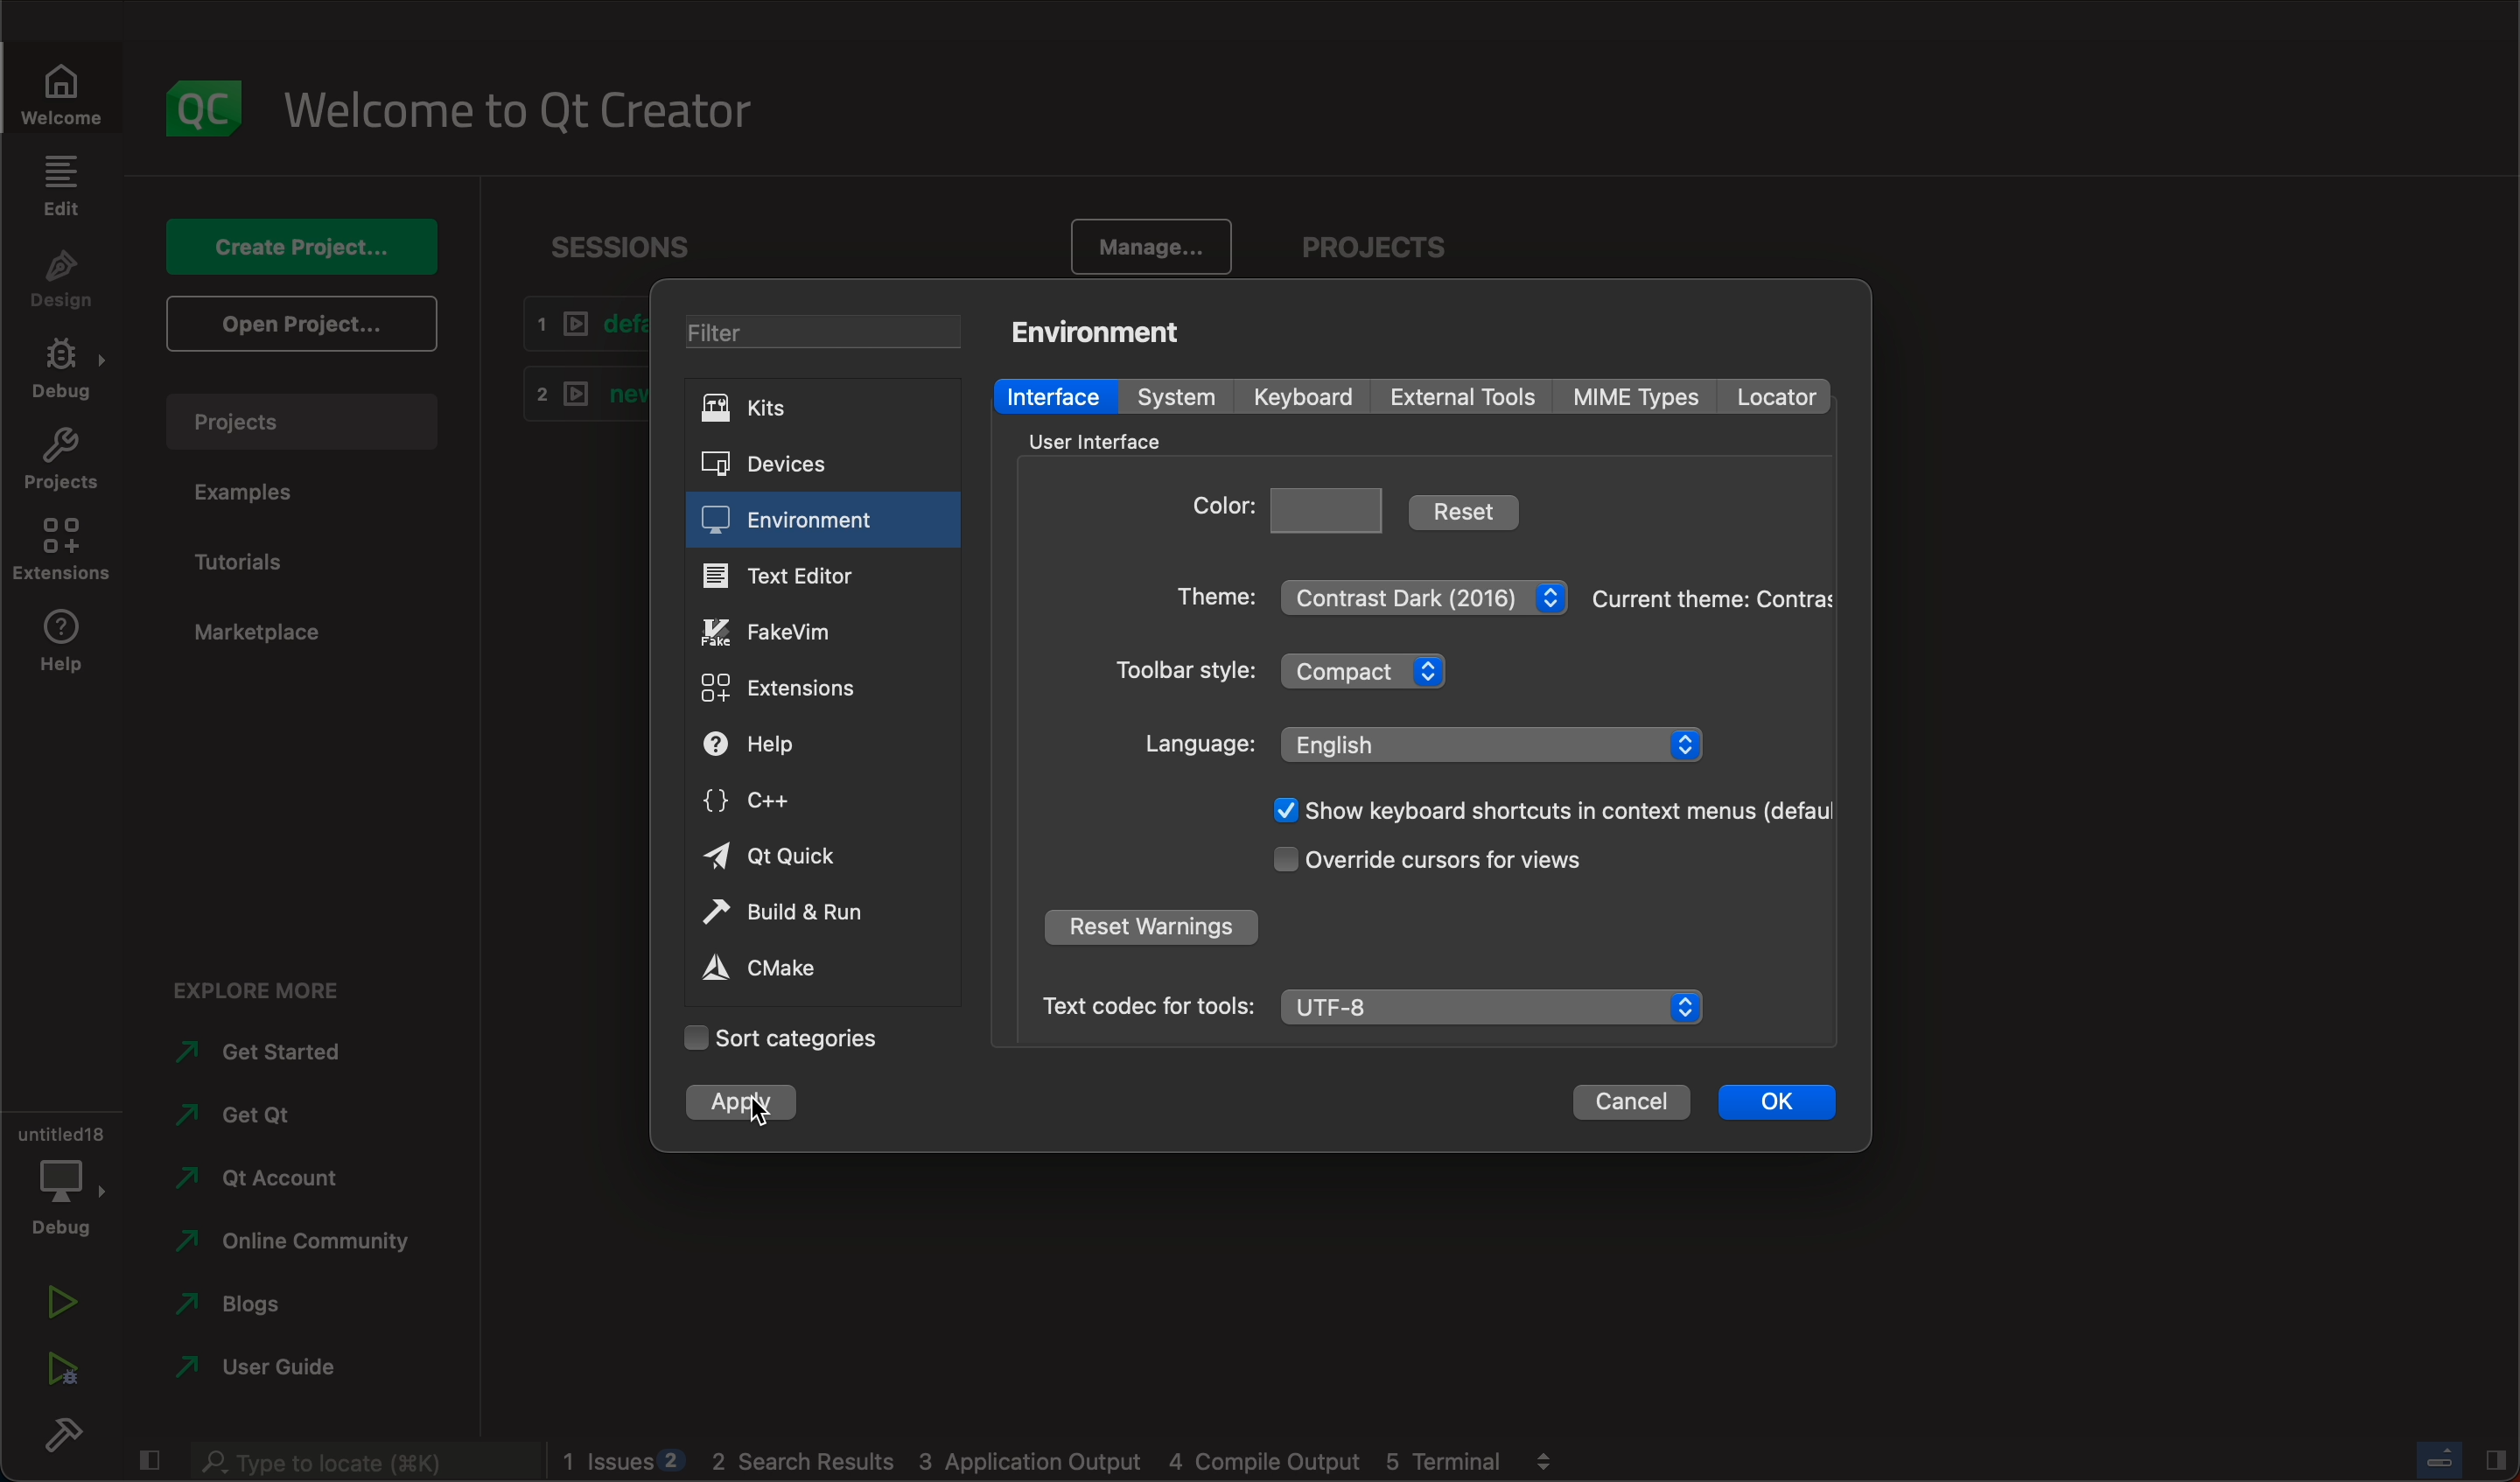 The height and width of the screenshot is (1482, 2520). What do you see at coordinates (794, 685) in the screenshot?
I see `extensions` at bounding box center [794, 685].